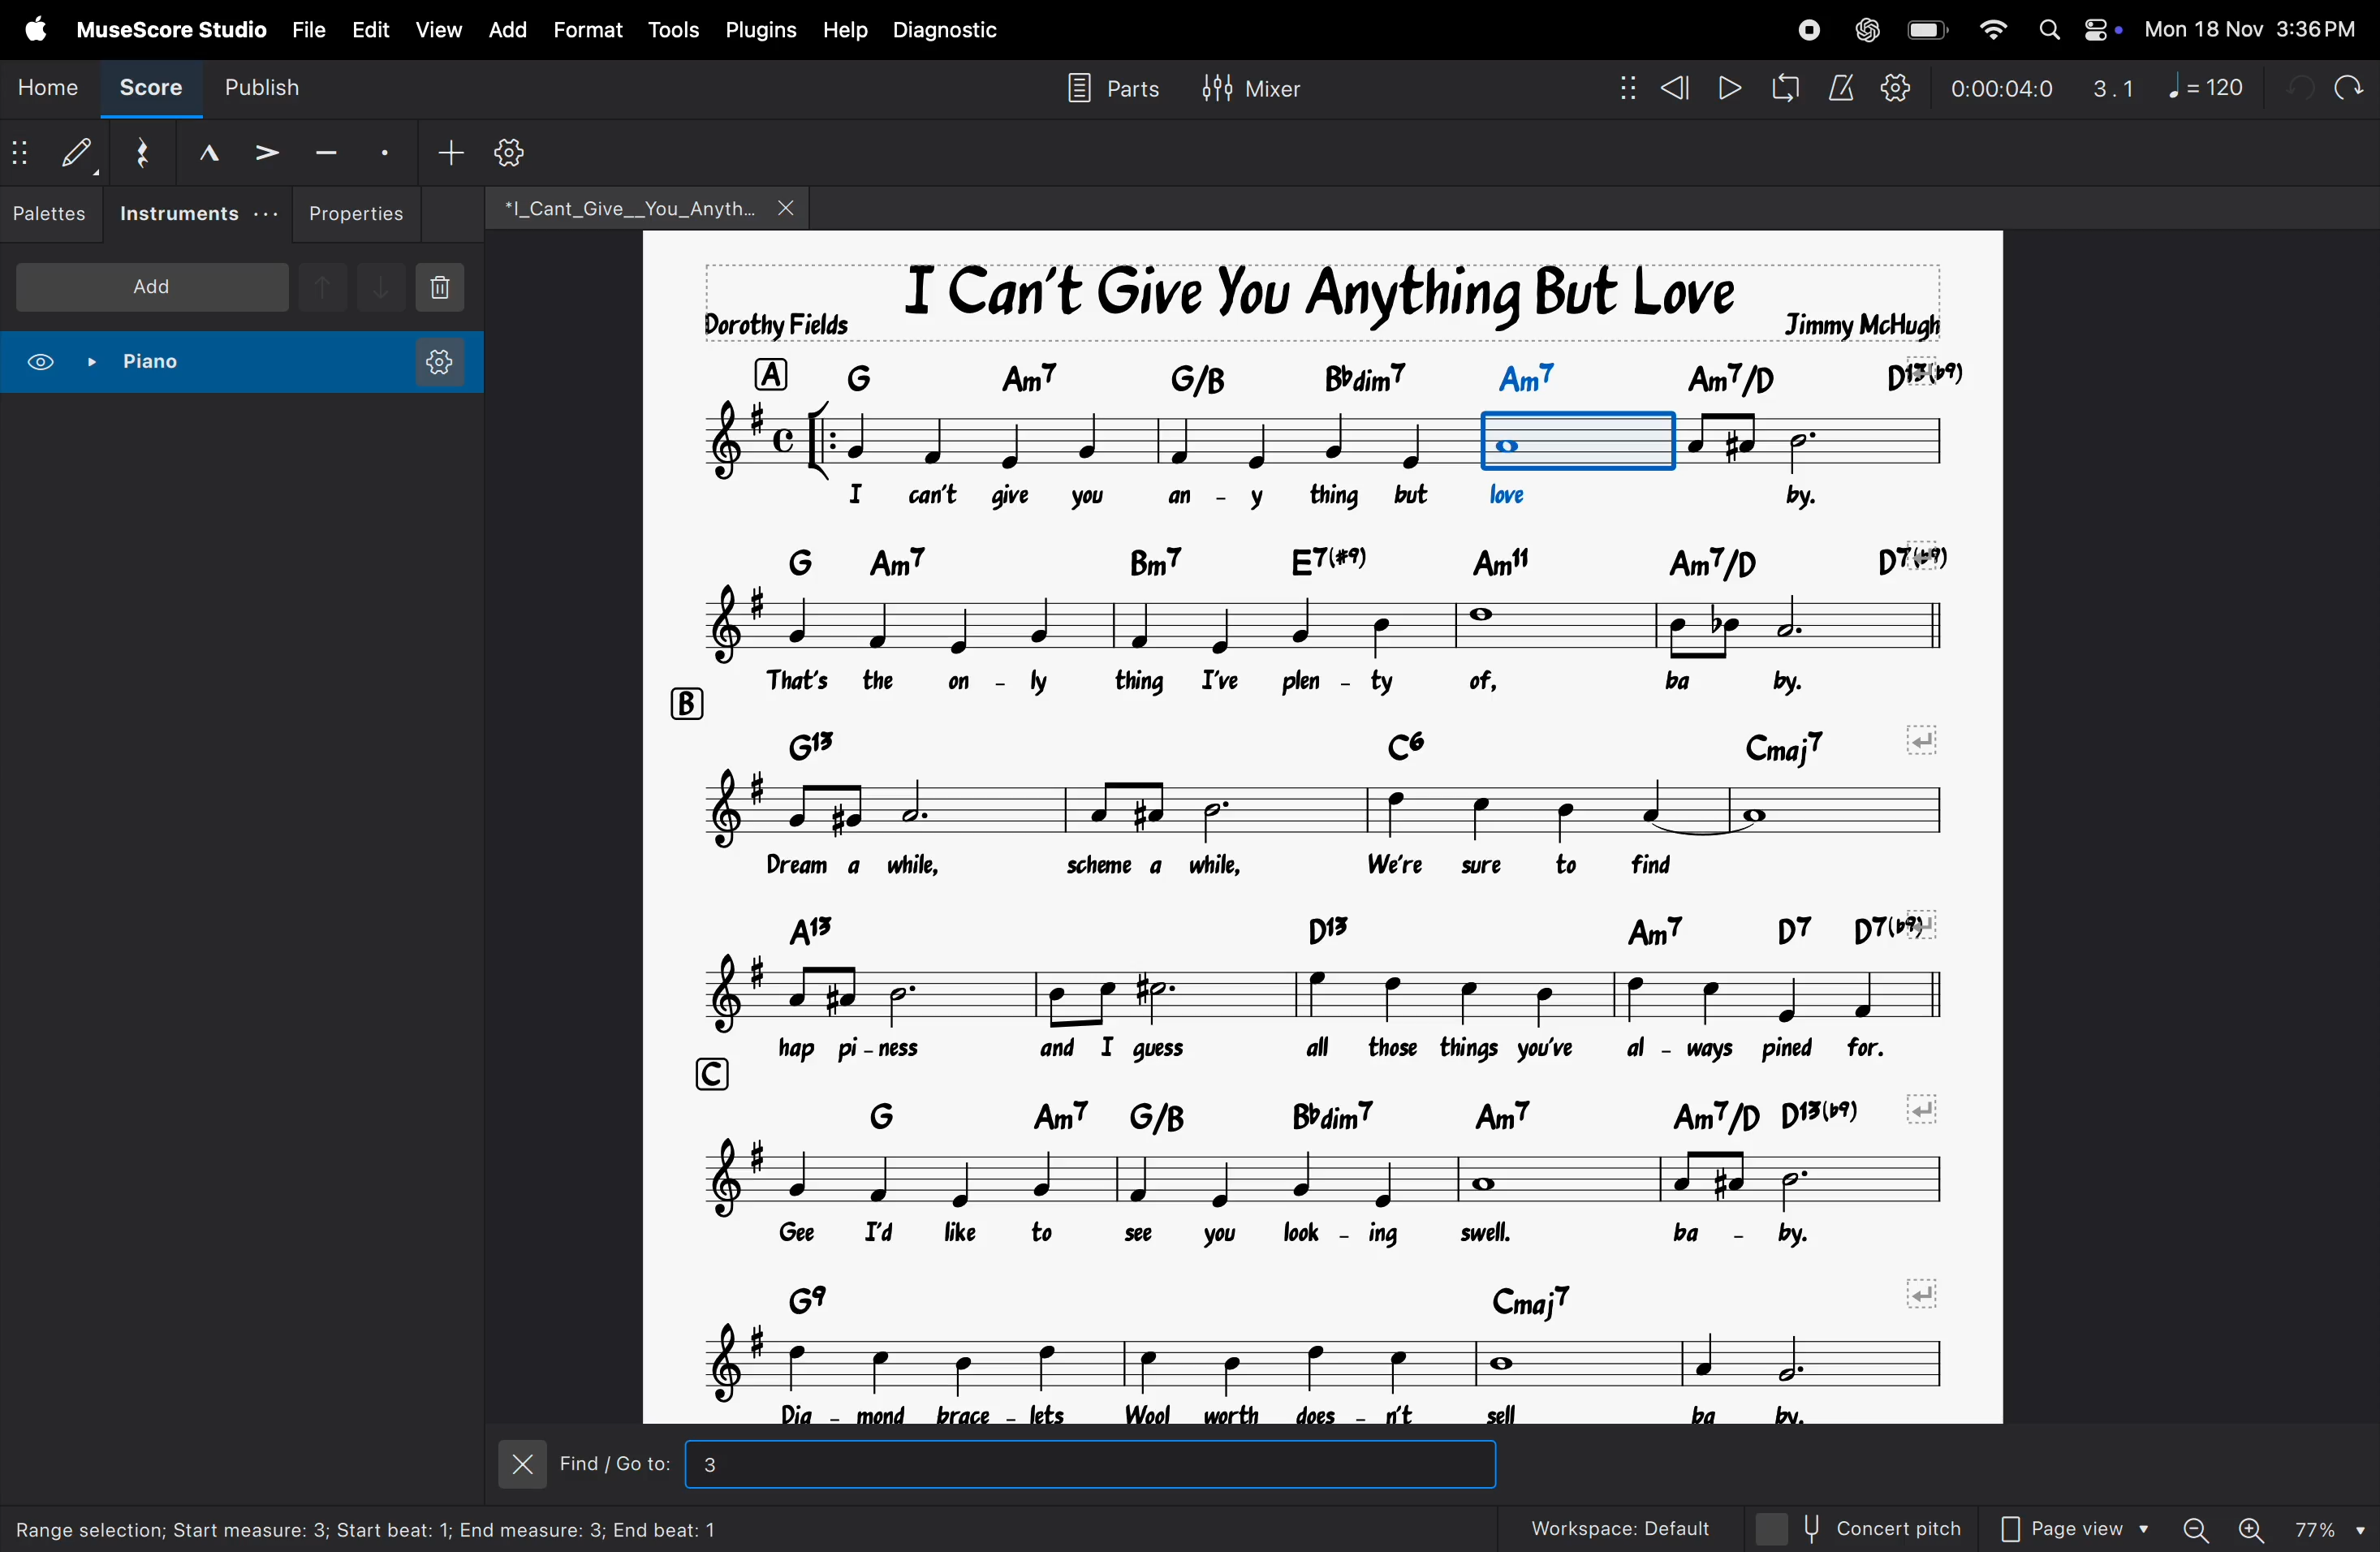  What do you see at coordinates (438, 365) in the screenshot?
I see `instrument setting` at bounding box center [438, 365].